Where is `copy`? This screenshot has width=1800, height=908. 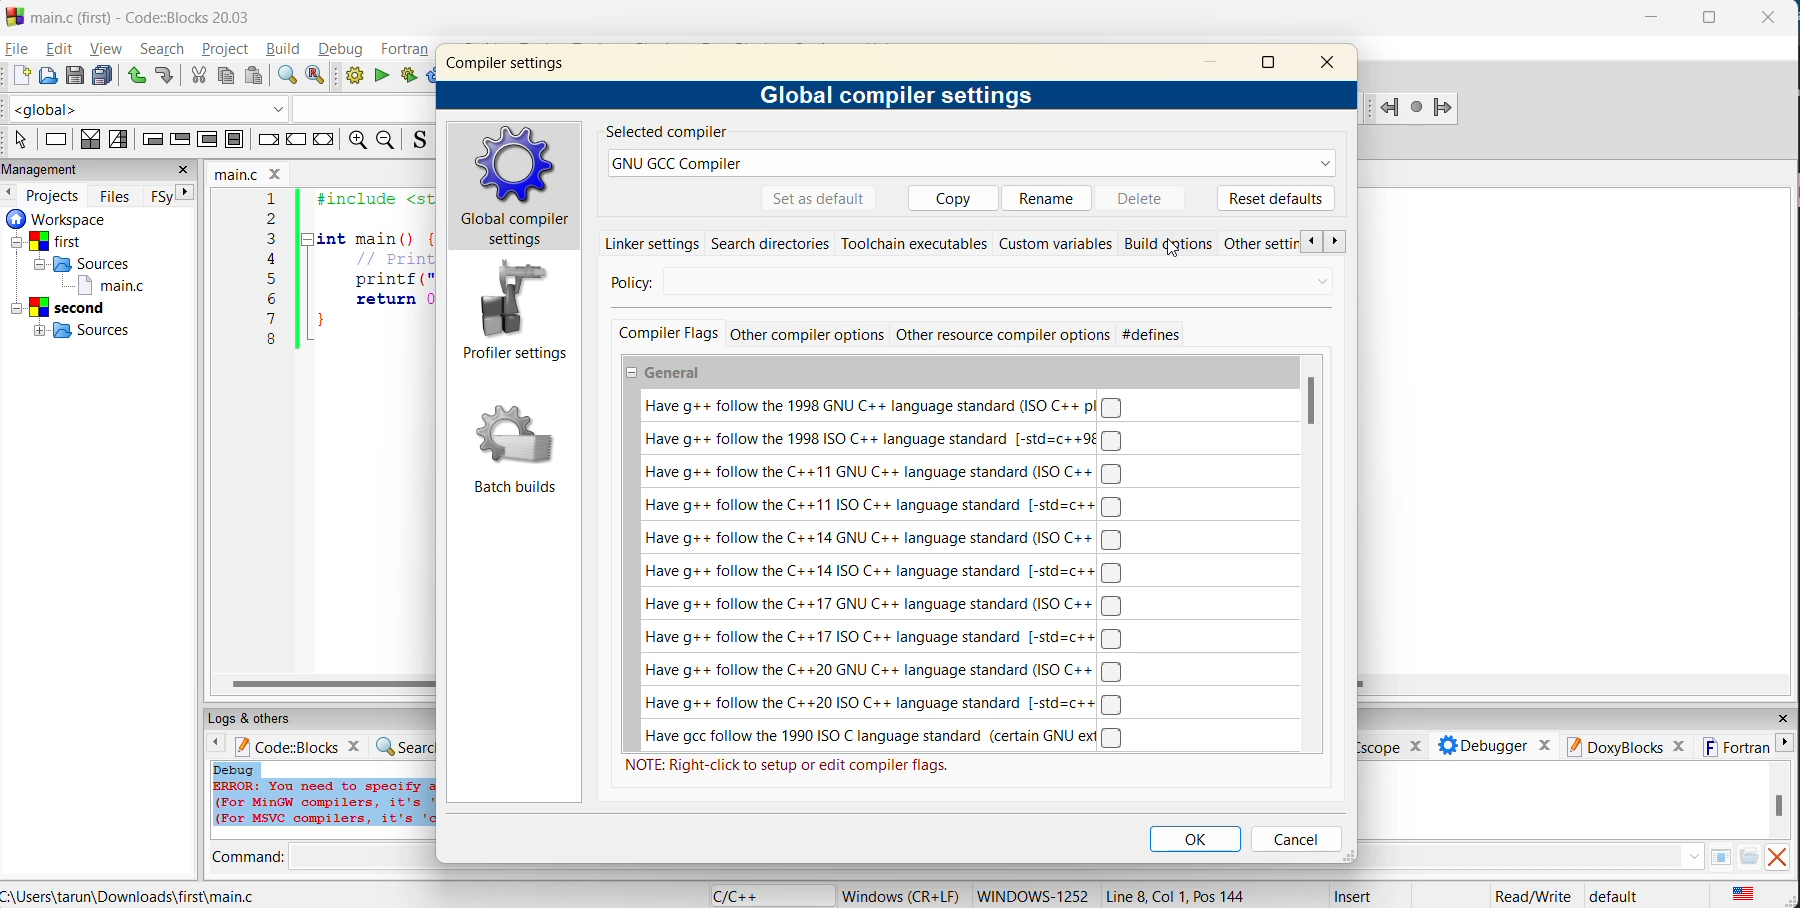
copy is located at coordinates (228, 77).